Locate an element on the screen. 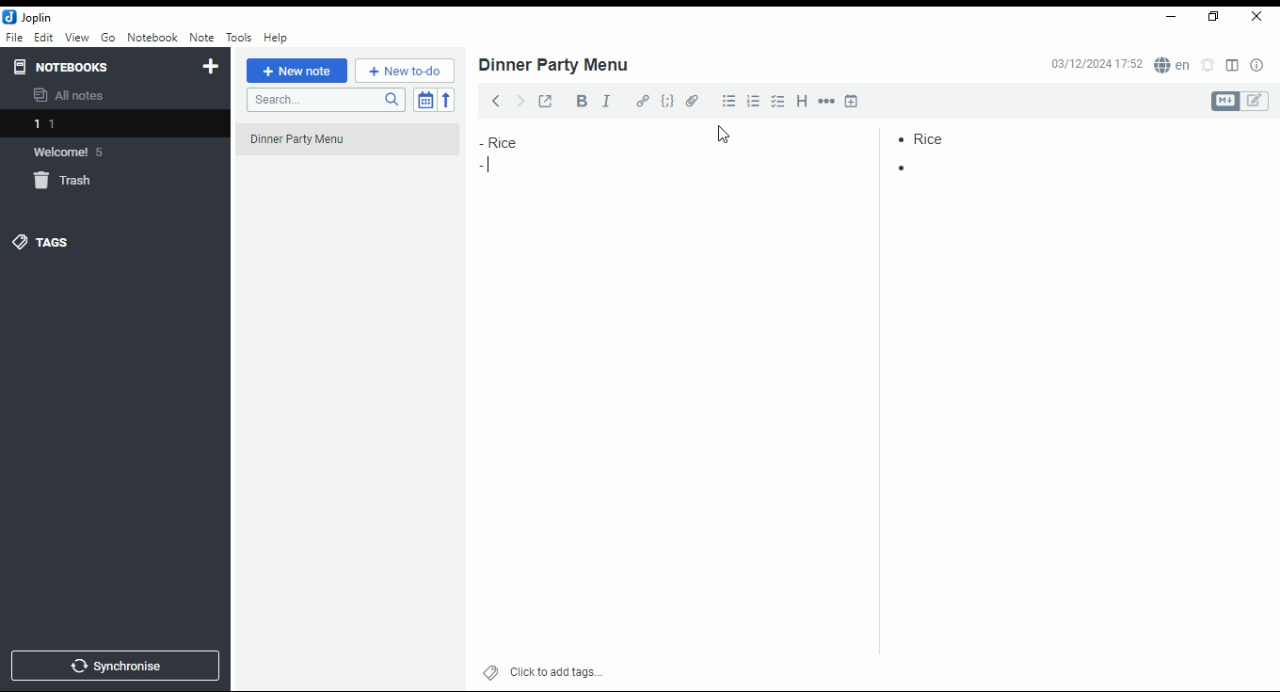  file is located at coordinates (14, 37).